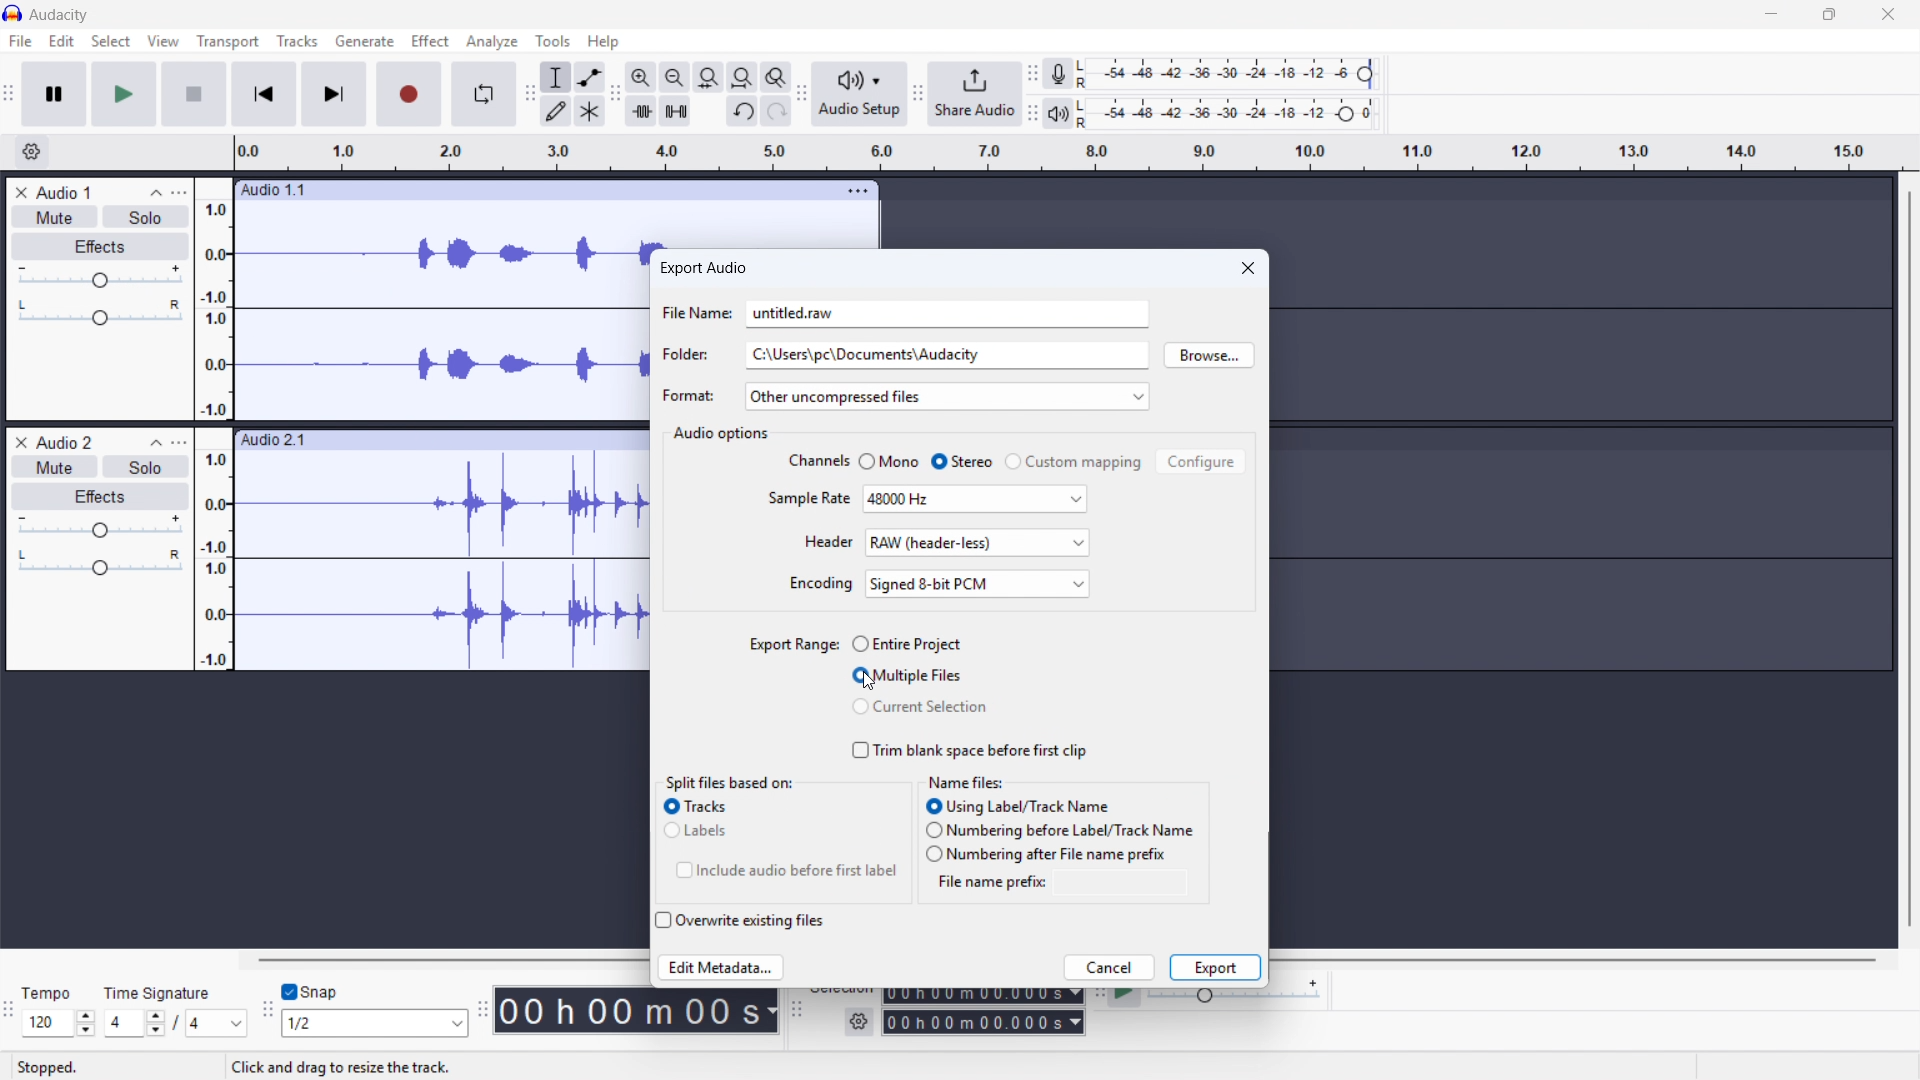 The width and height of the screenshot is (1920, 1080). Describe the element at coordinates (983, 996) in the screenshot. I see `Selection start time` at that location.